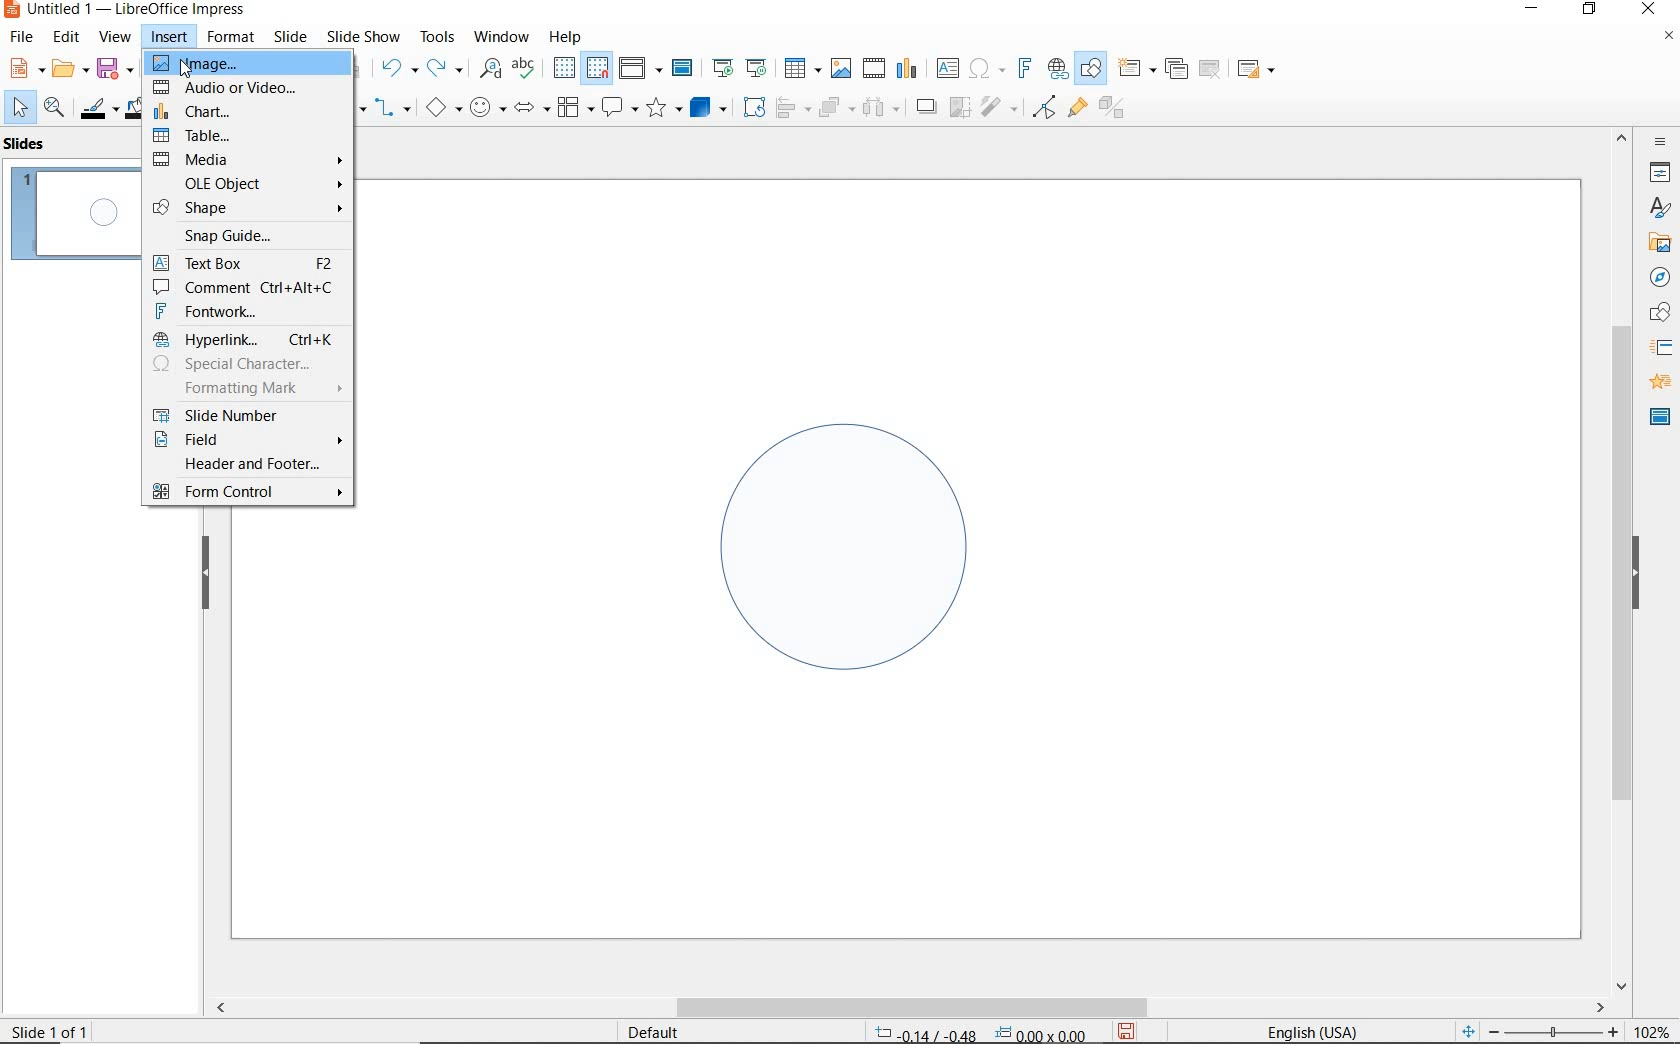  I want to click on insert special characters, so click(983, 66).